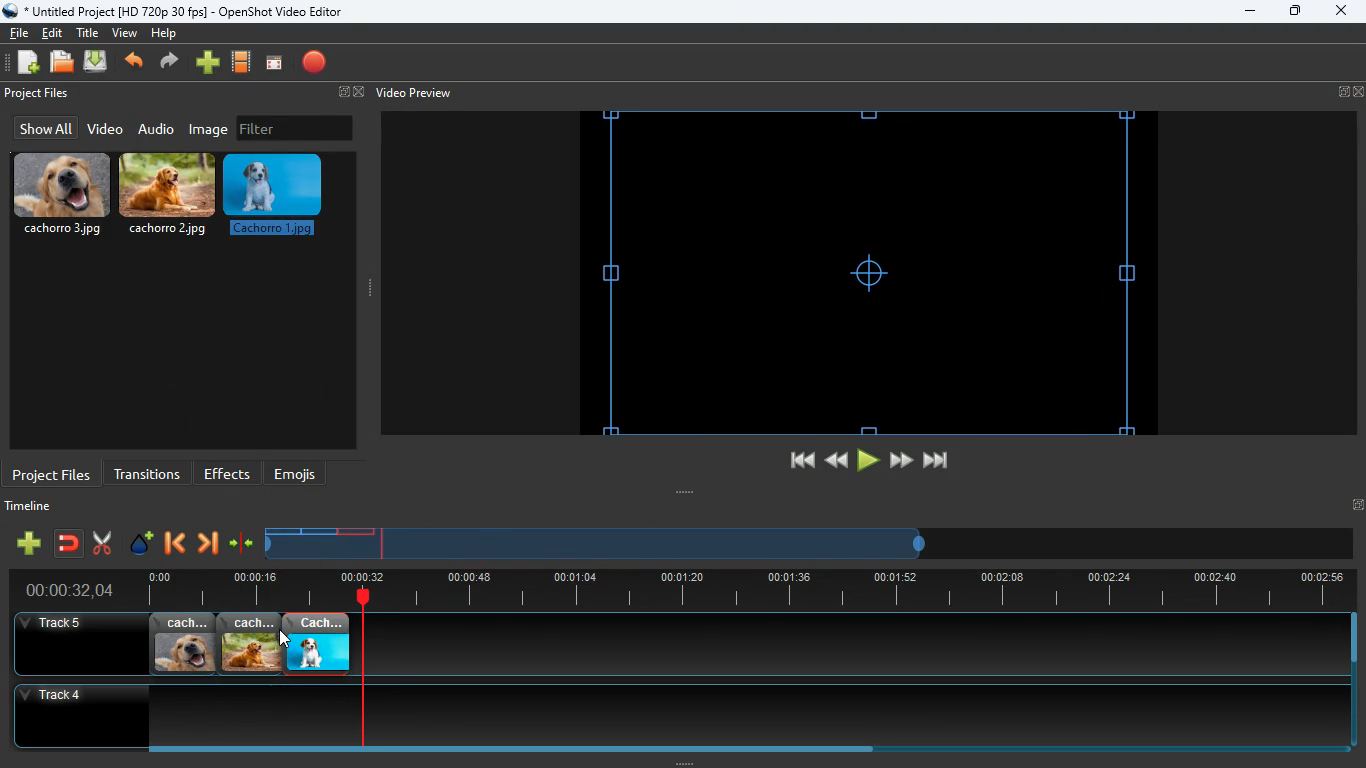 The height and width of the screenshot is (768, 1366). Describe the element at coordinates (1296, 13) in the screenshot. I see `maximize` at that location.